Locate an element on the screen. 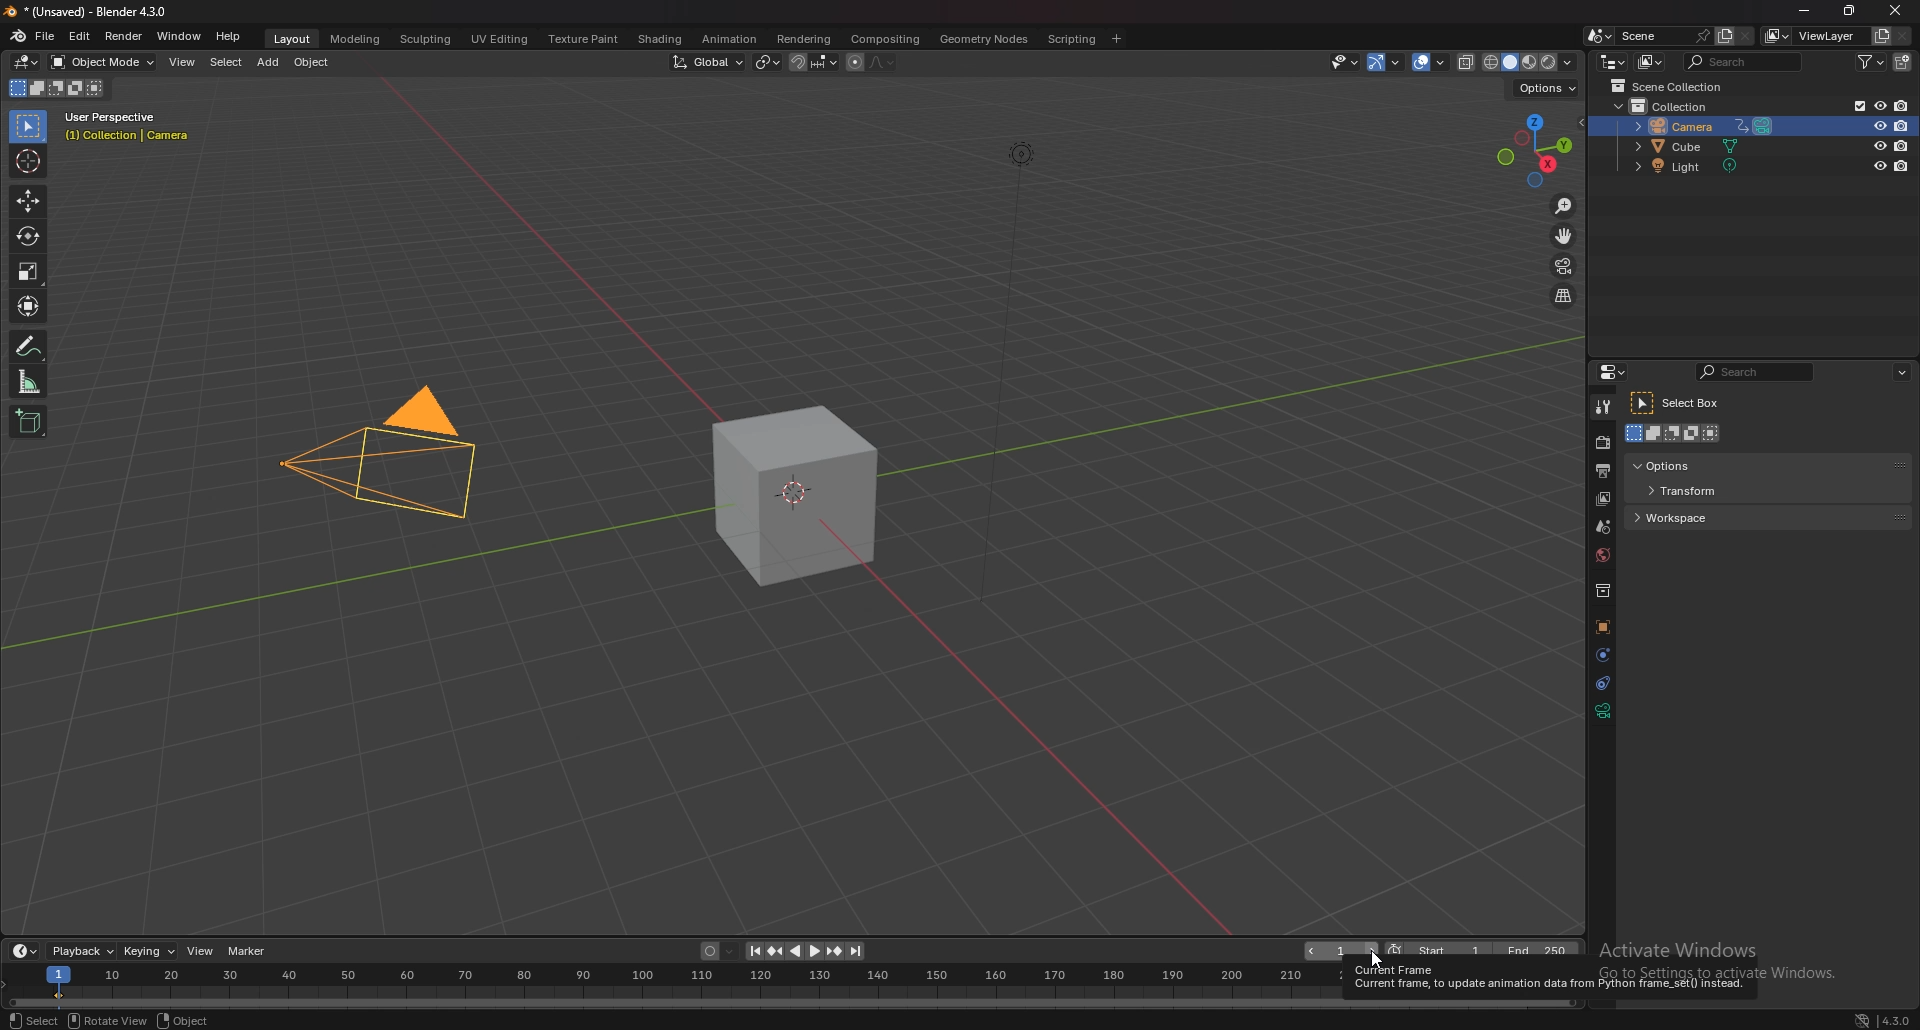 Image resolution: width=1920 pixels, height=1030 pixels. window is located at coordinates (181, 37).